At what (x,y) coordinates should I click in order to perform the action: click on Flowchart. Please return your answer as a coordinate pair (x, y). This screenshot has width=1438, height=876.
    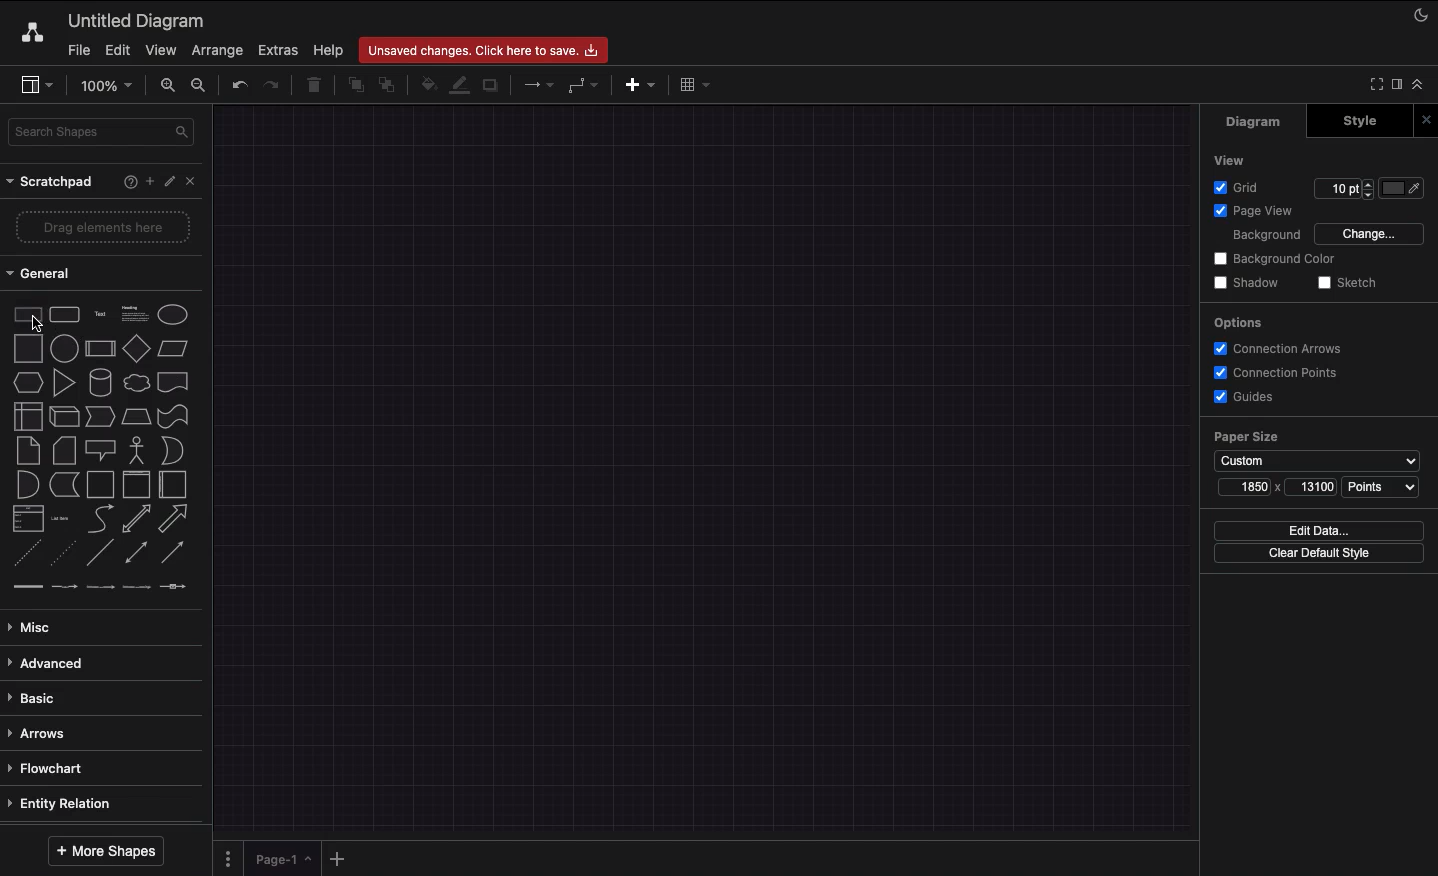
    Looking at the image, I should click on (59, 770).